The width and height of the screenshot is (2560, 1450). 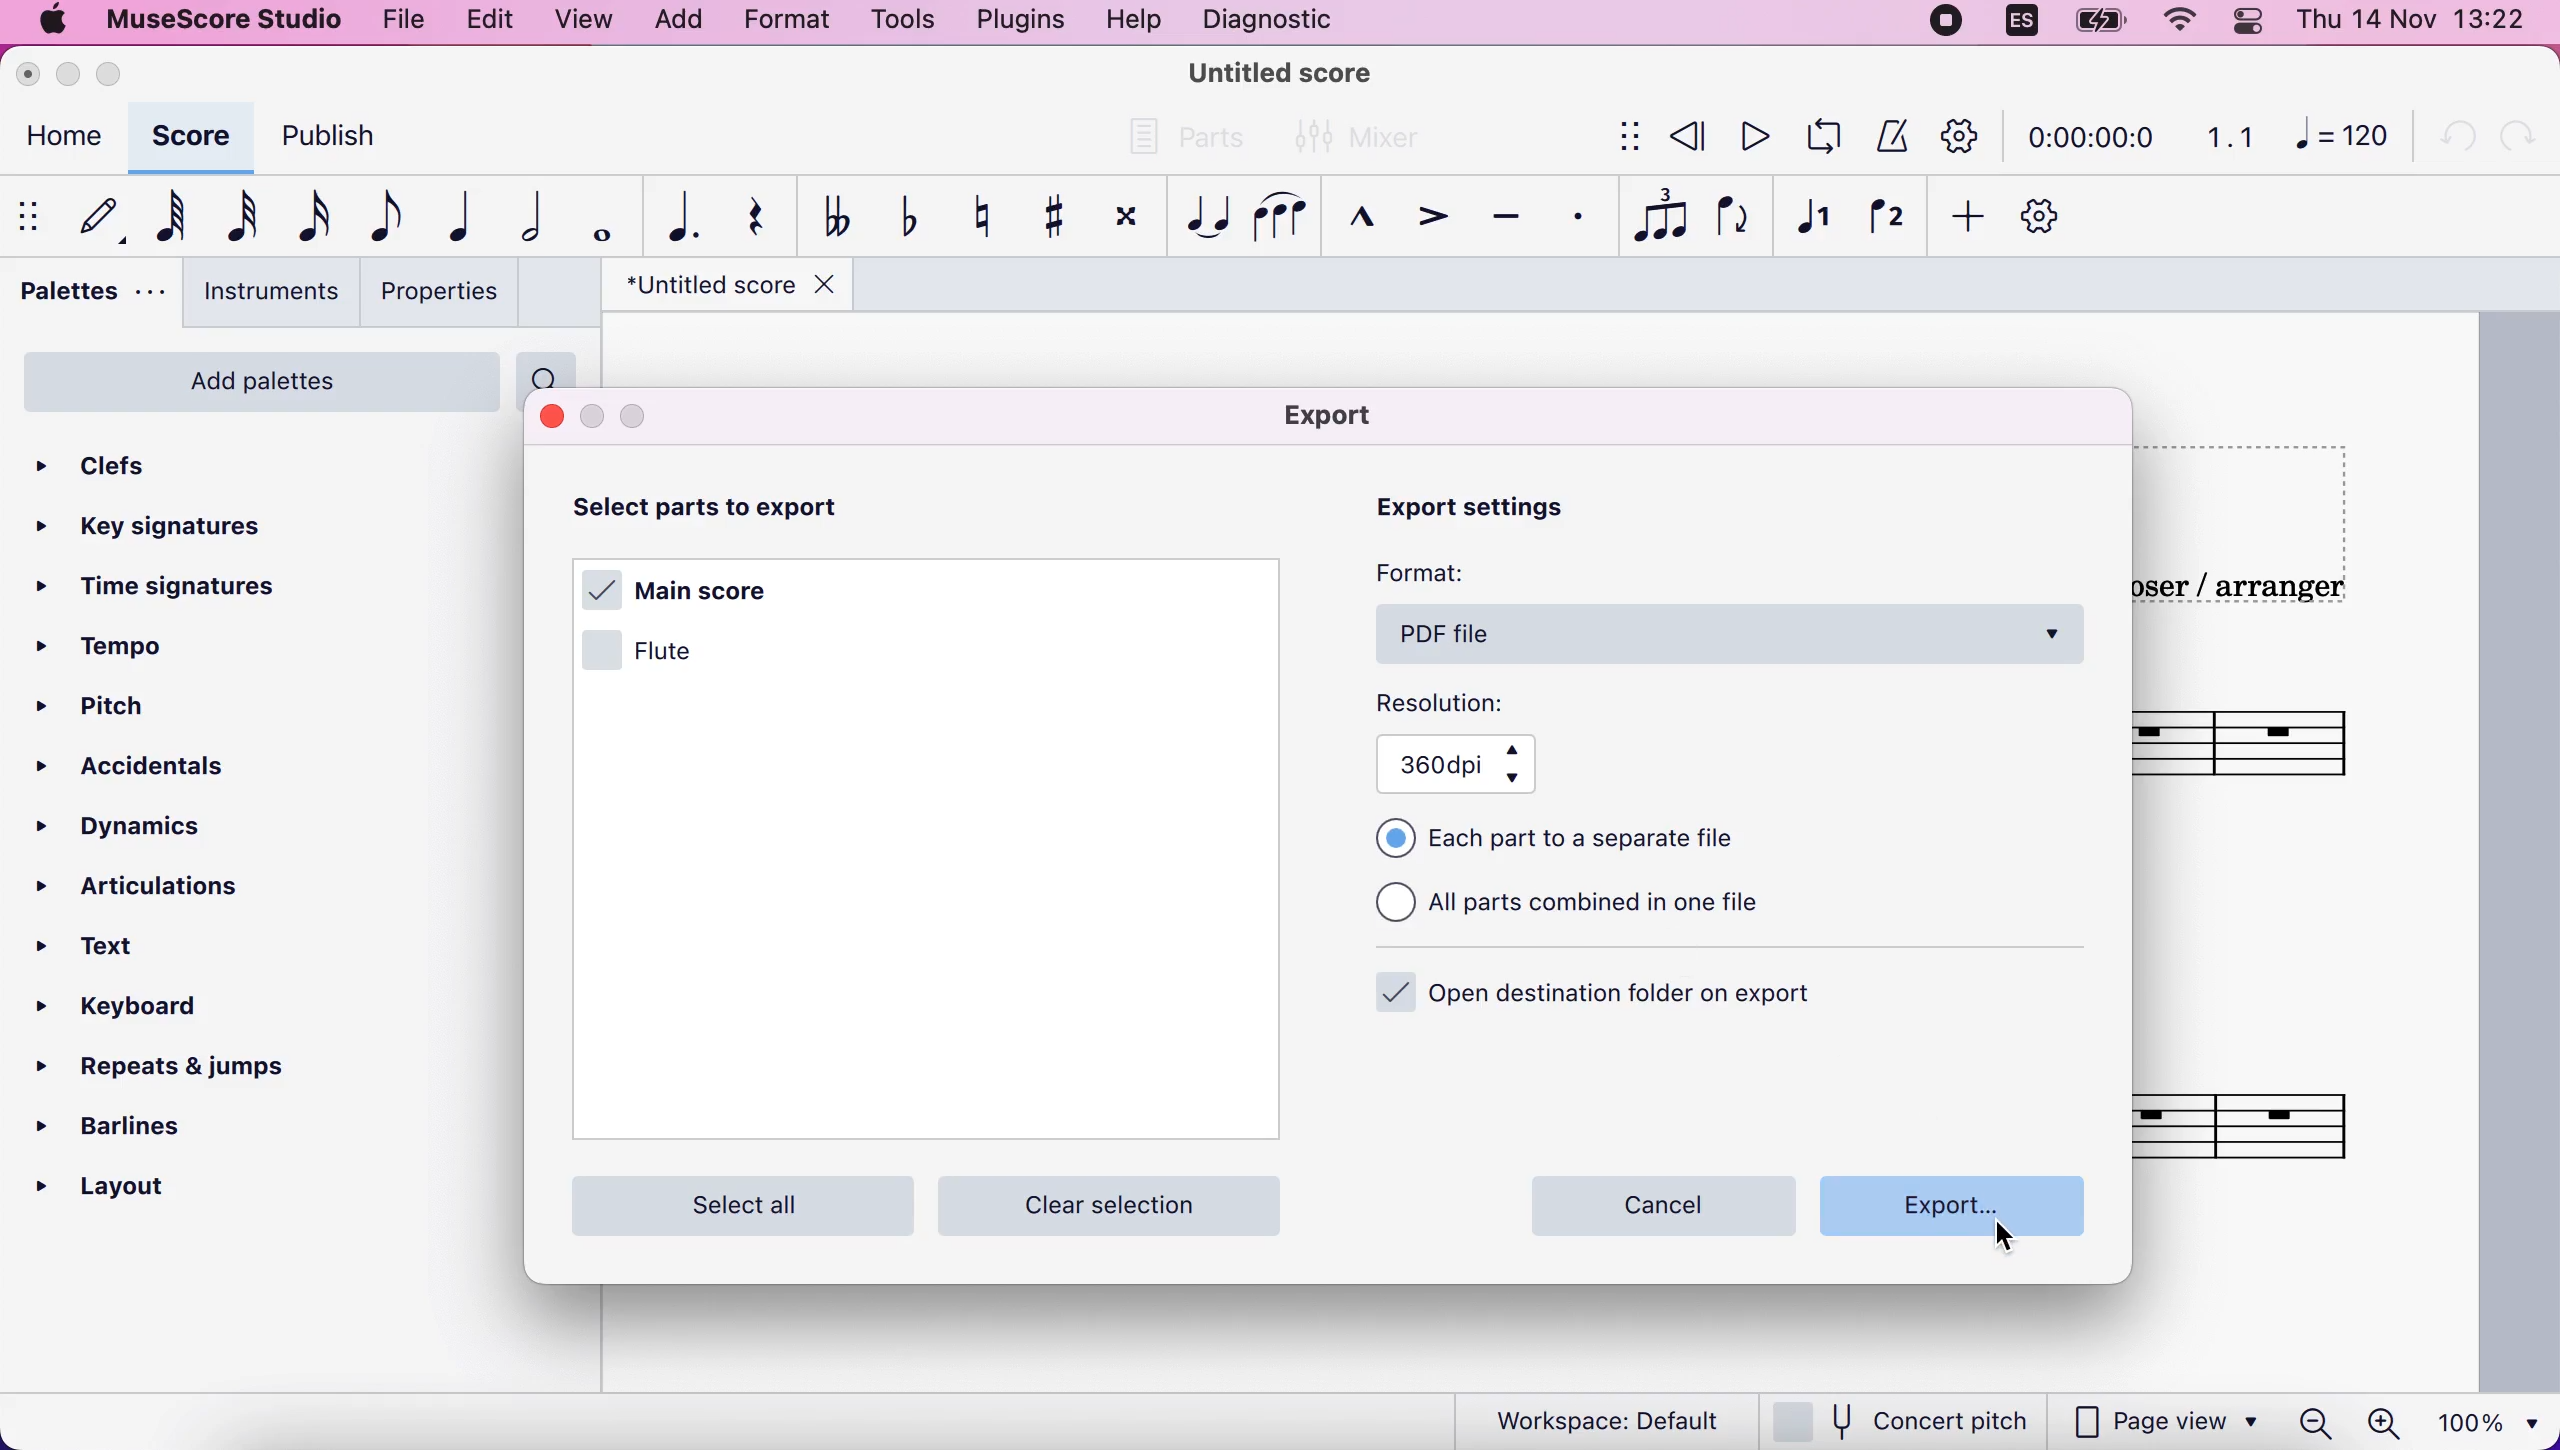 What do you see at coordinates (1357, 223) in the screenshot?
I see `marcato` at bounding box center [1357, 223].